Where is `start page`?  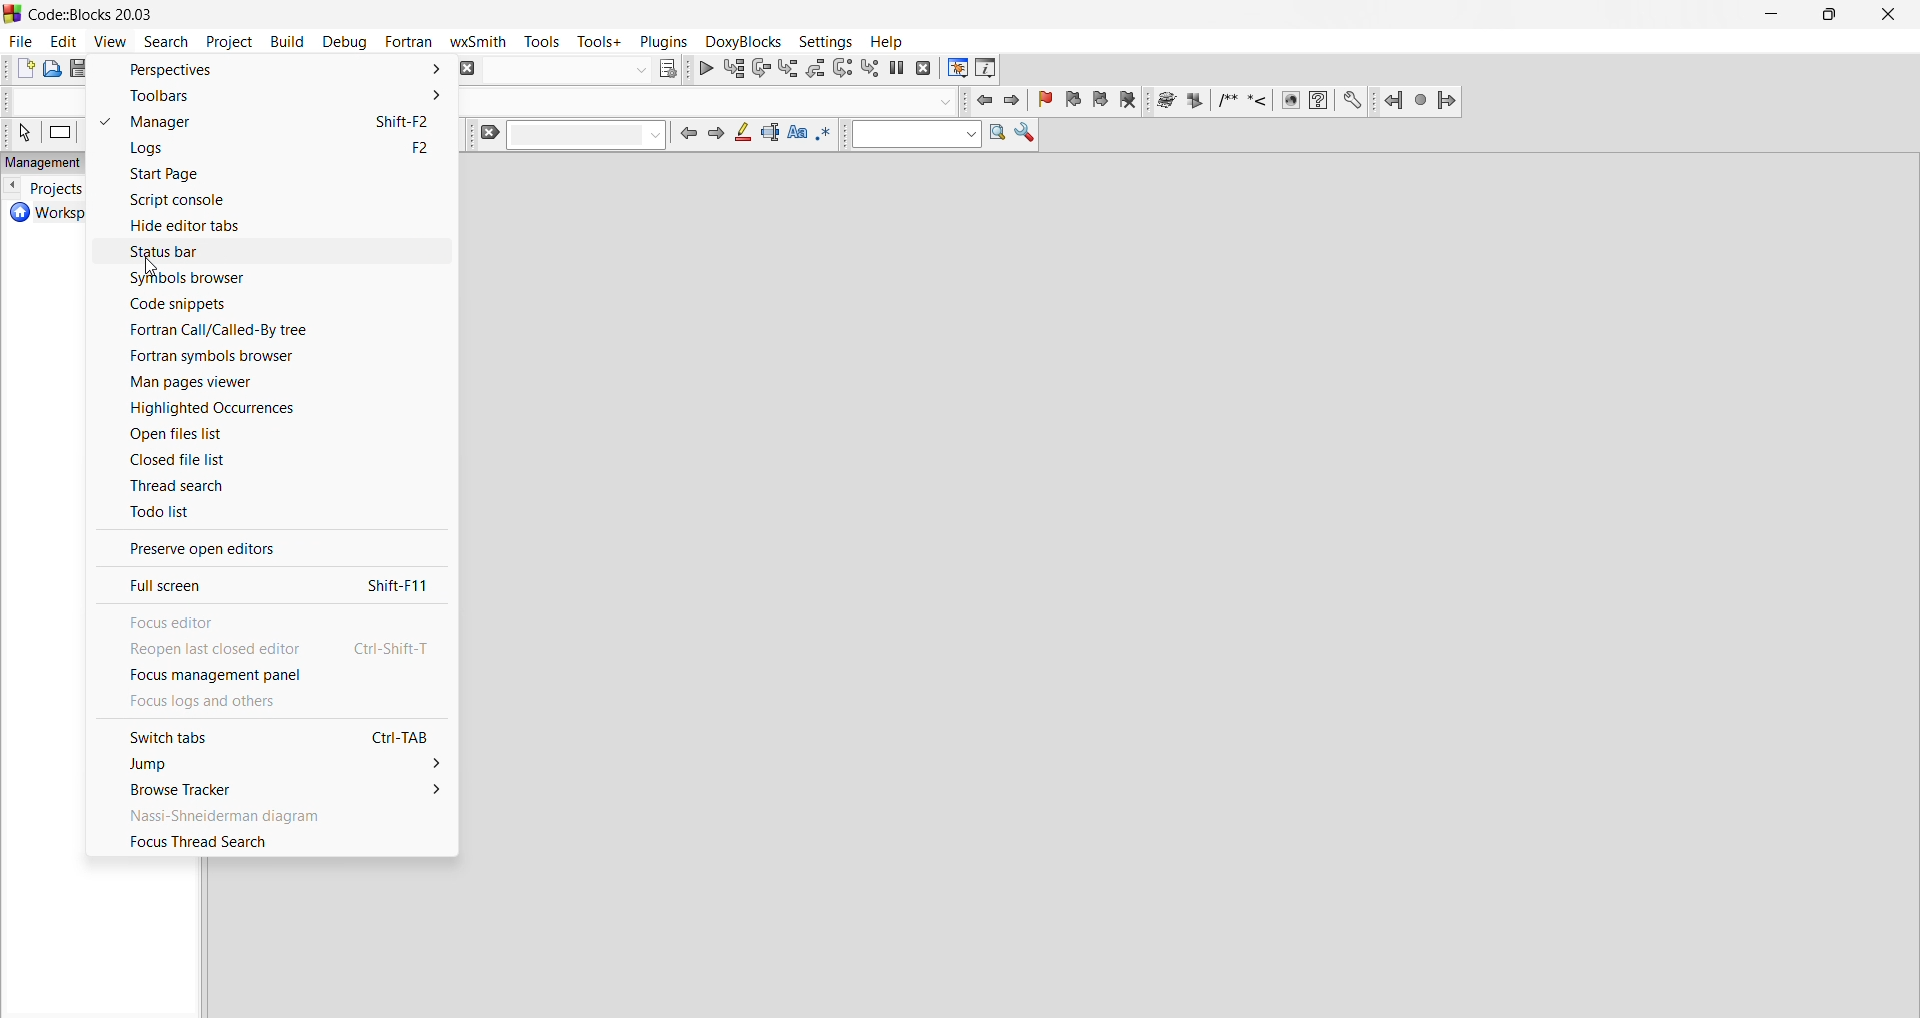 start page is located at coordinates (270, 175).